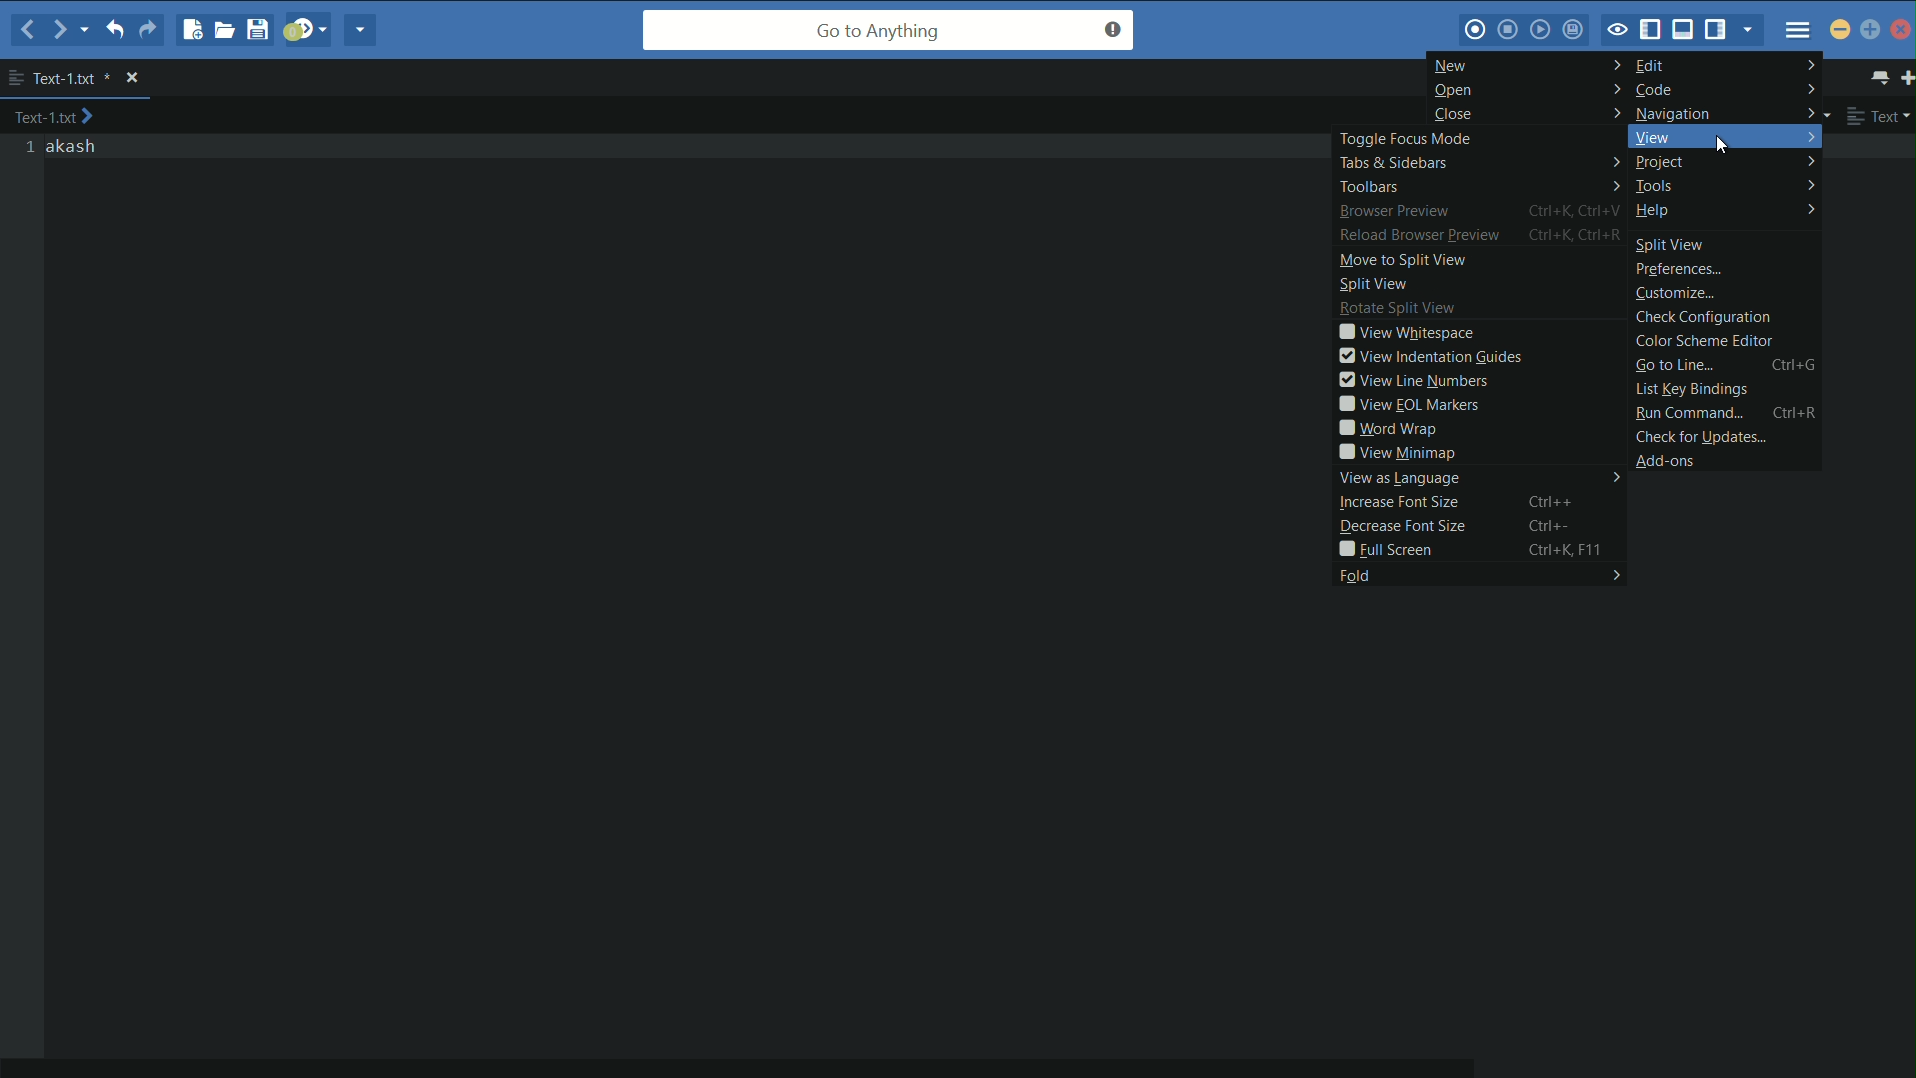 Image resolution: width=1916 pixels, height=1078 pixels. I want to click on file type, so click(1881, 115).